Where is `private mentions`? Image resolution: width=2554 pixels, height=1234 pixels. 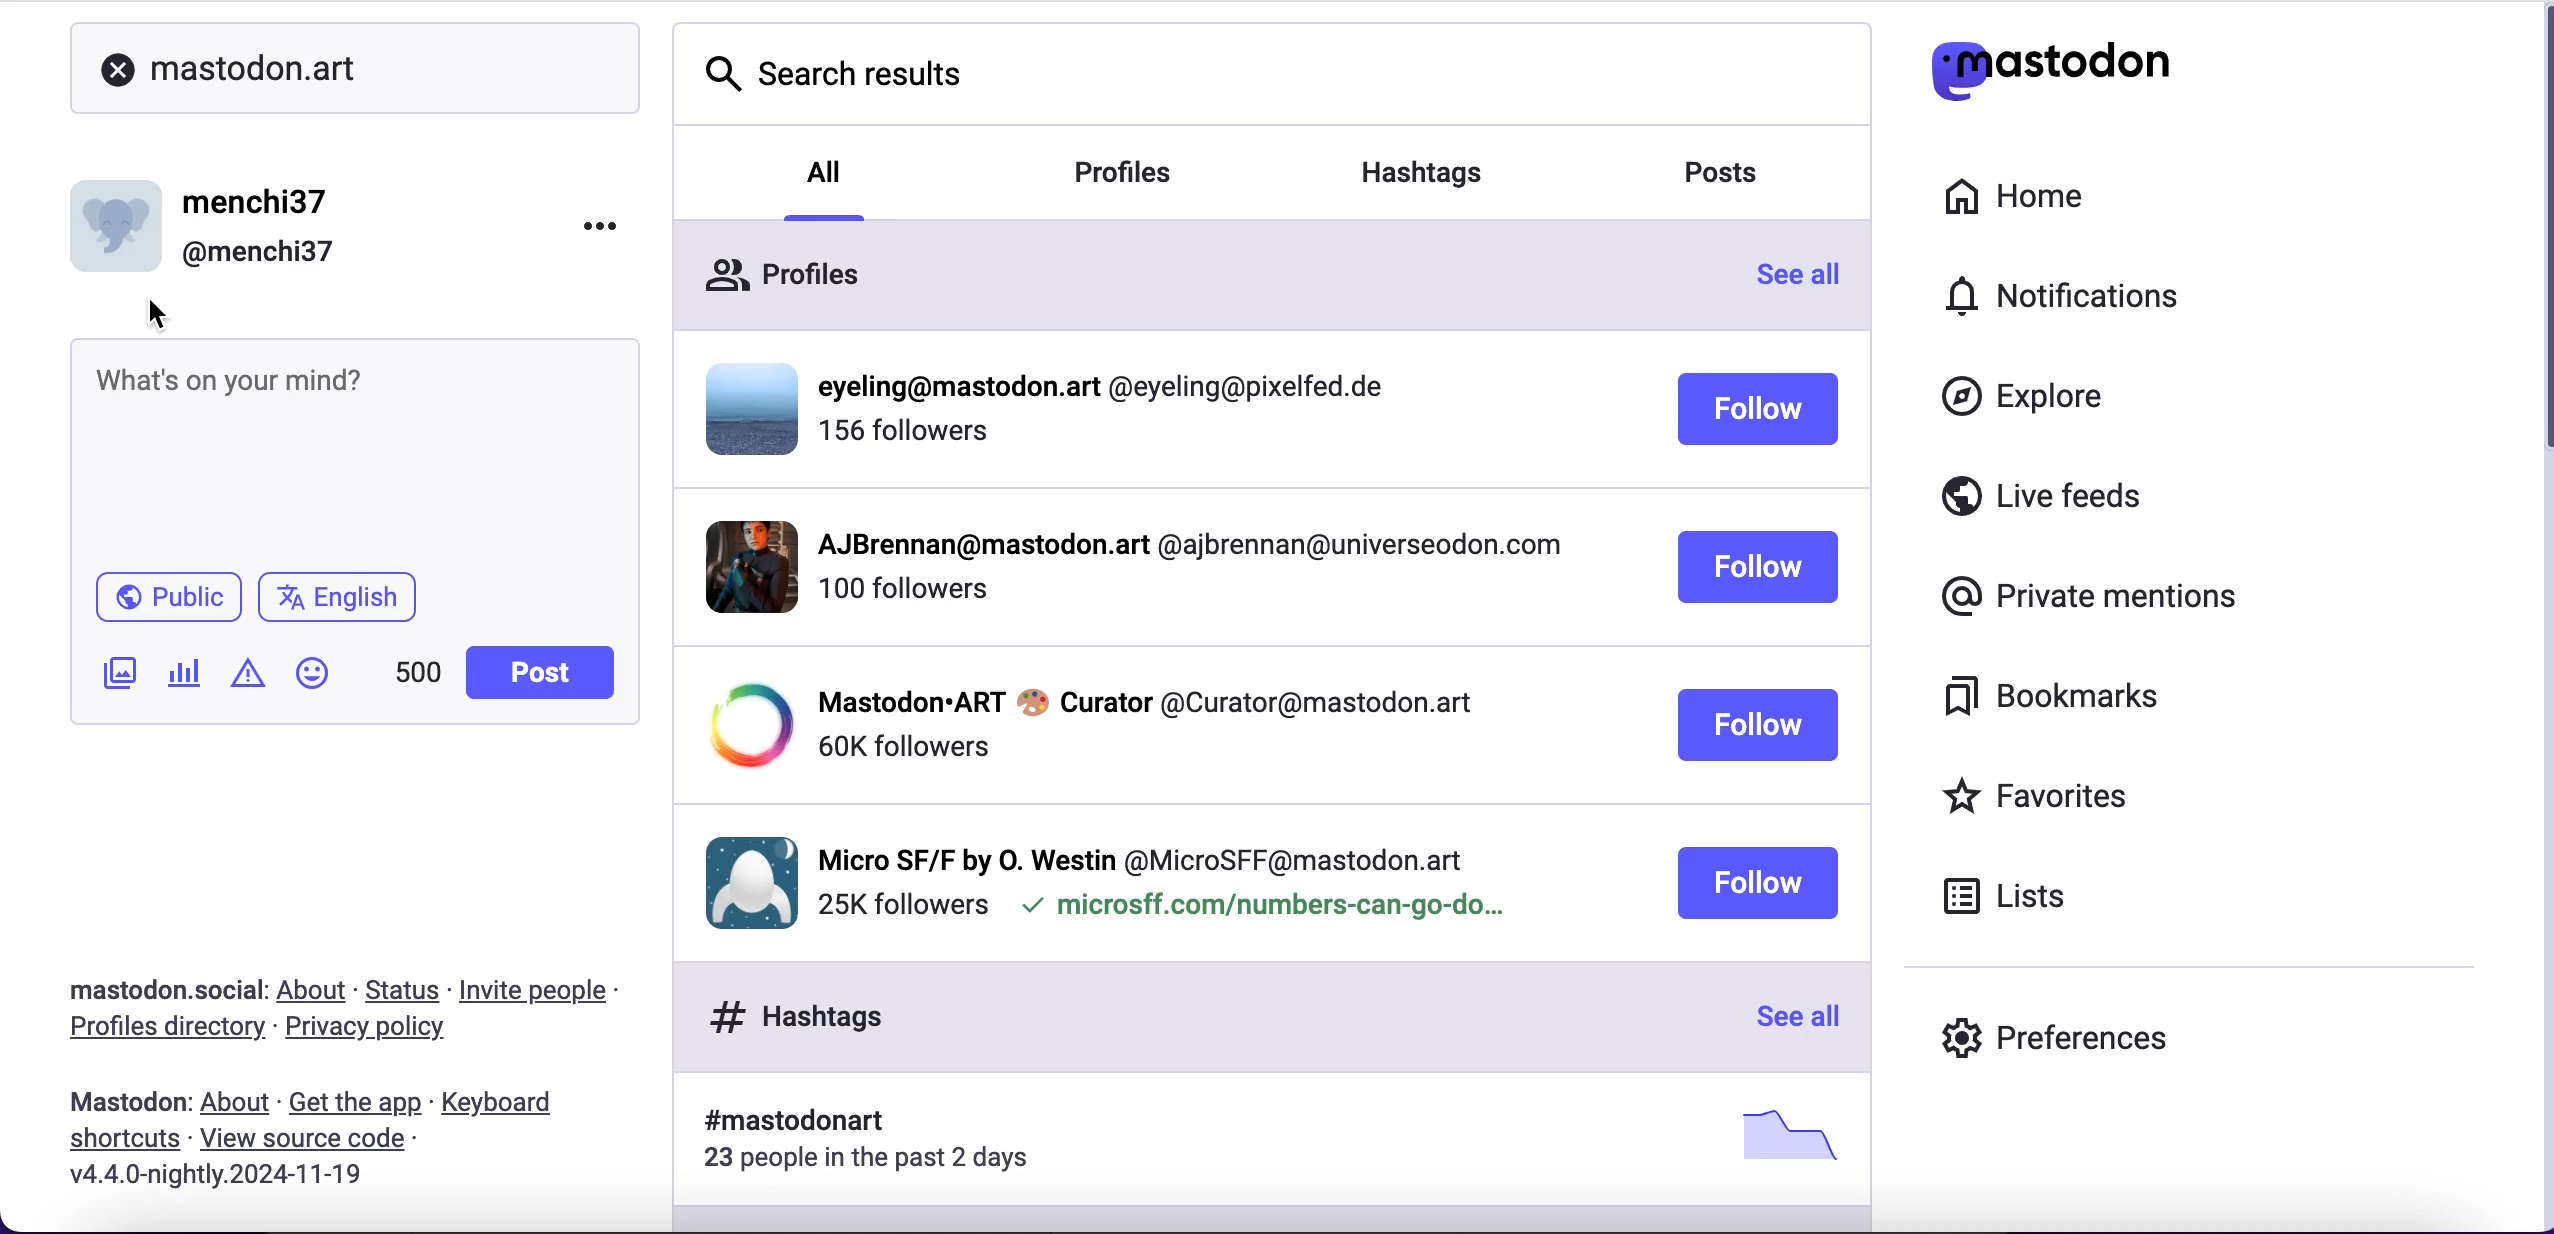 private mentions is located at coordinates (2091, 597).